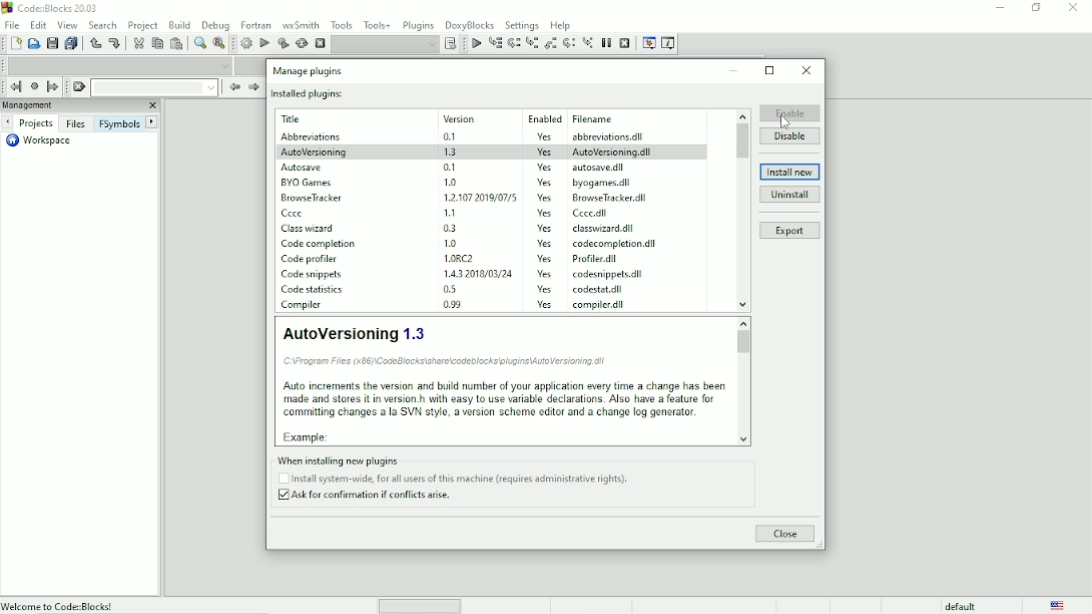 The width and height of the screenshot is (1092, 614). Describe the element at coordinates (454, 289) in the screenshot. I see `version ` at that location.